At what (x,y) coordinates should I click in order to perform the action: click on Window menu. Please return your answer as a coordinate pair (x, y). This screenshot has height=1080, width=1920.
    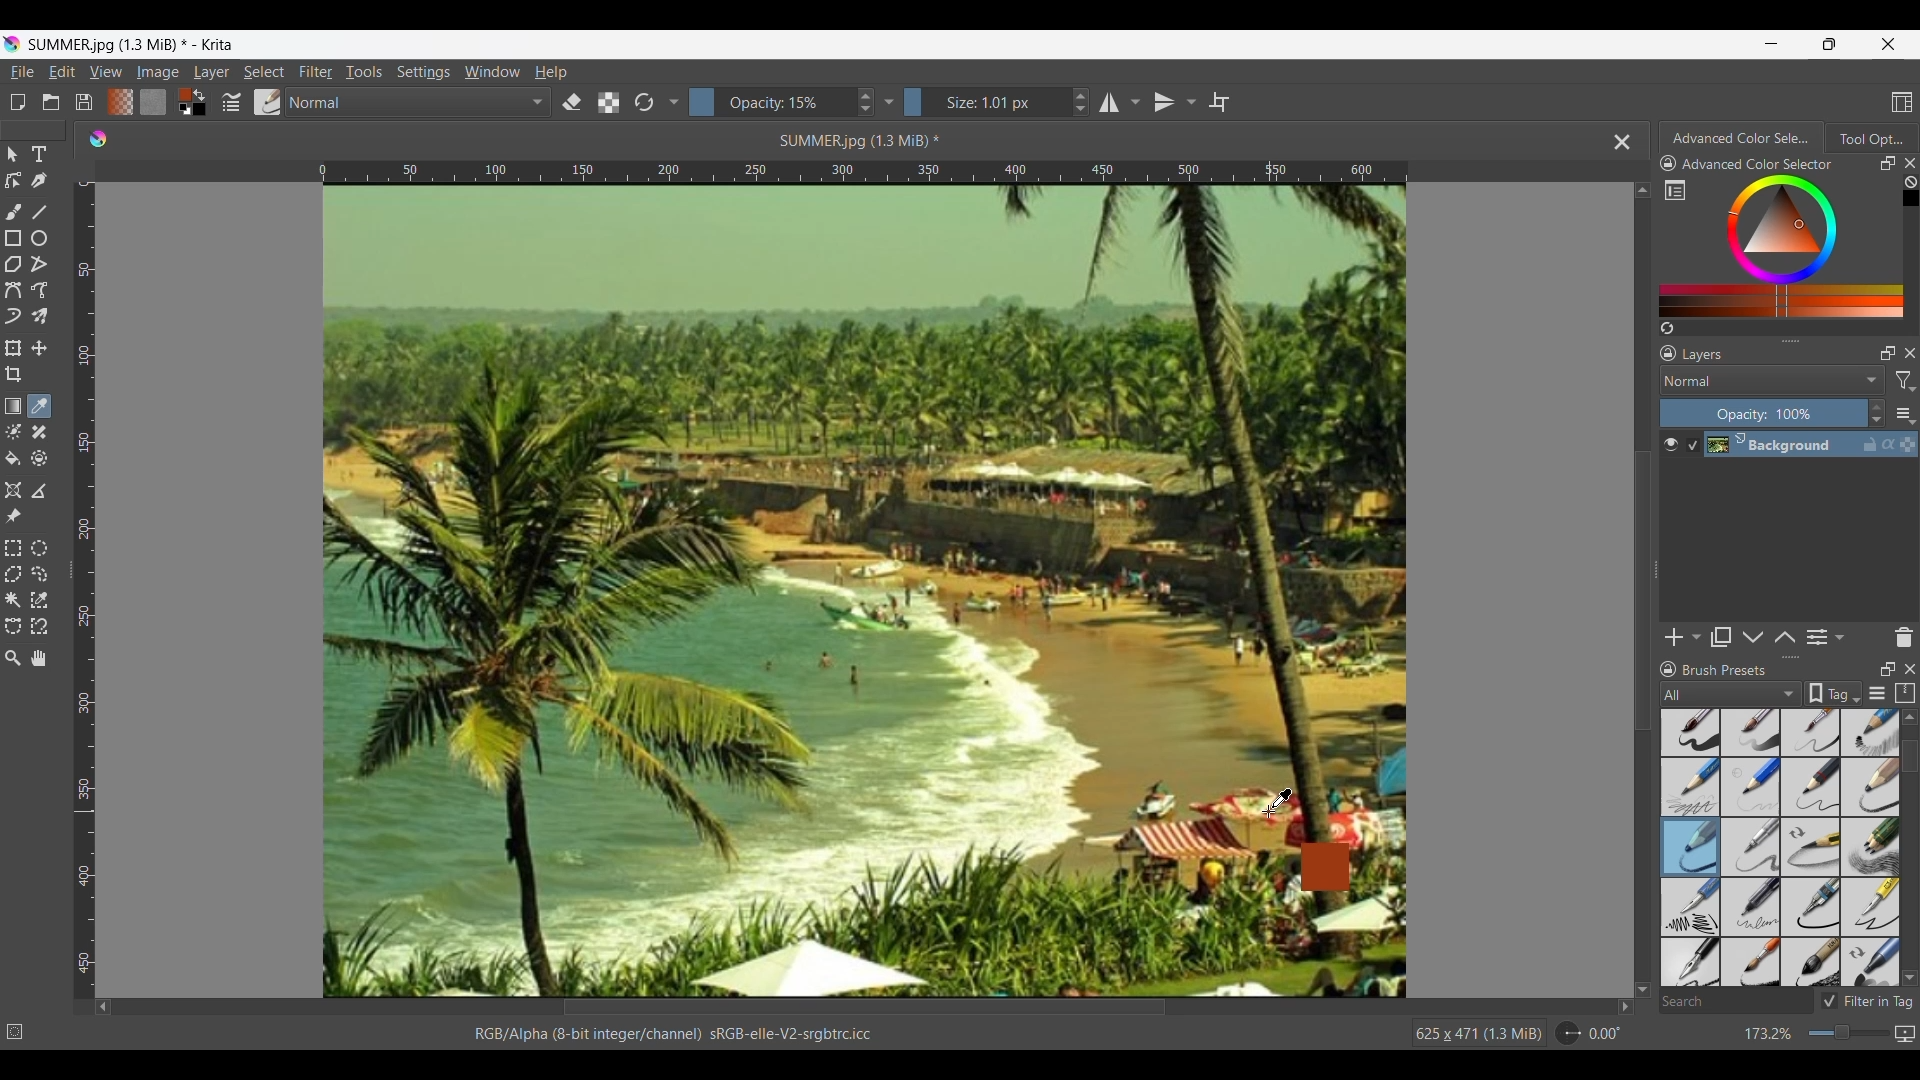
    Looking at the image, I should click on (491, 71).